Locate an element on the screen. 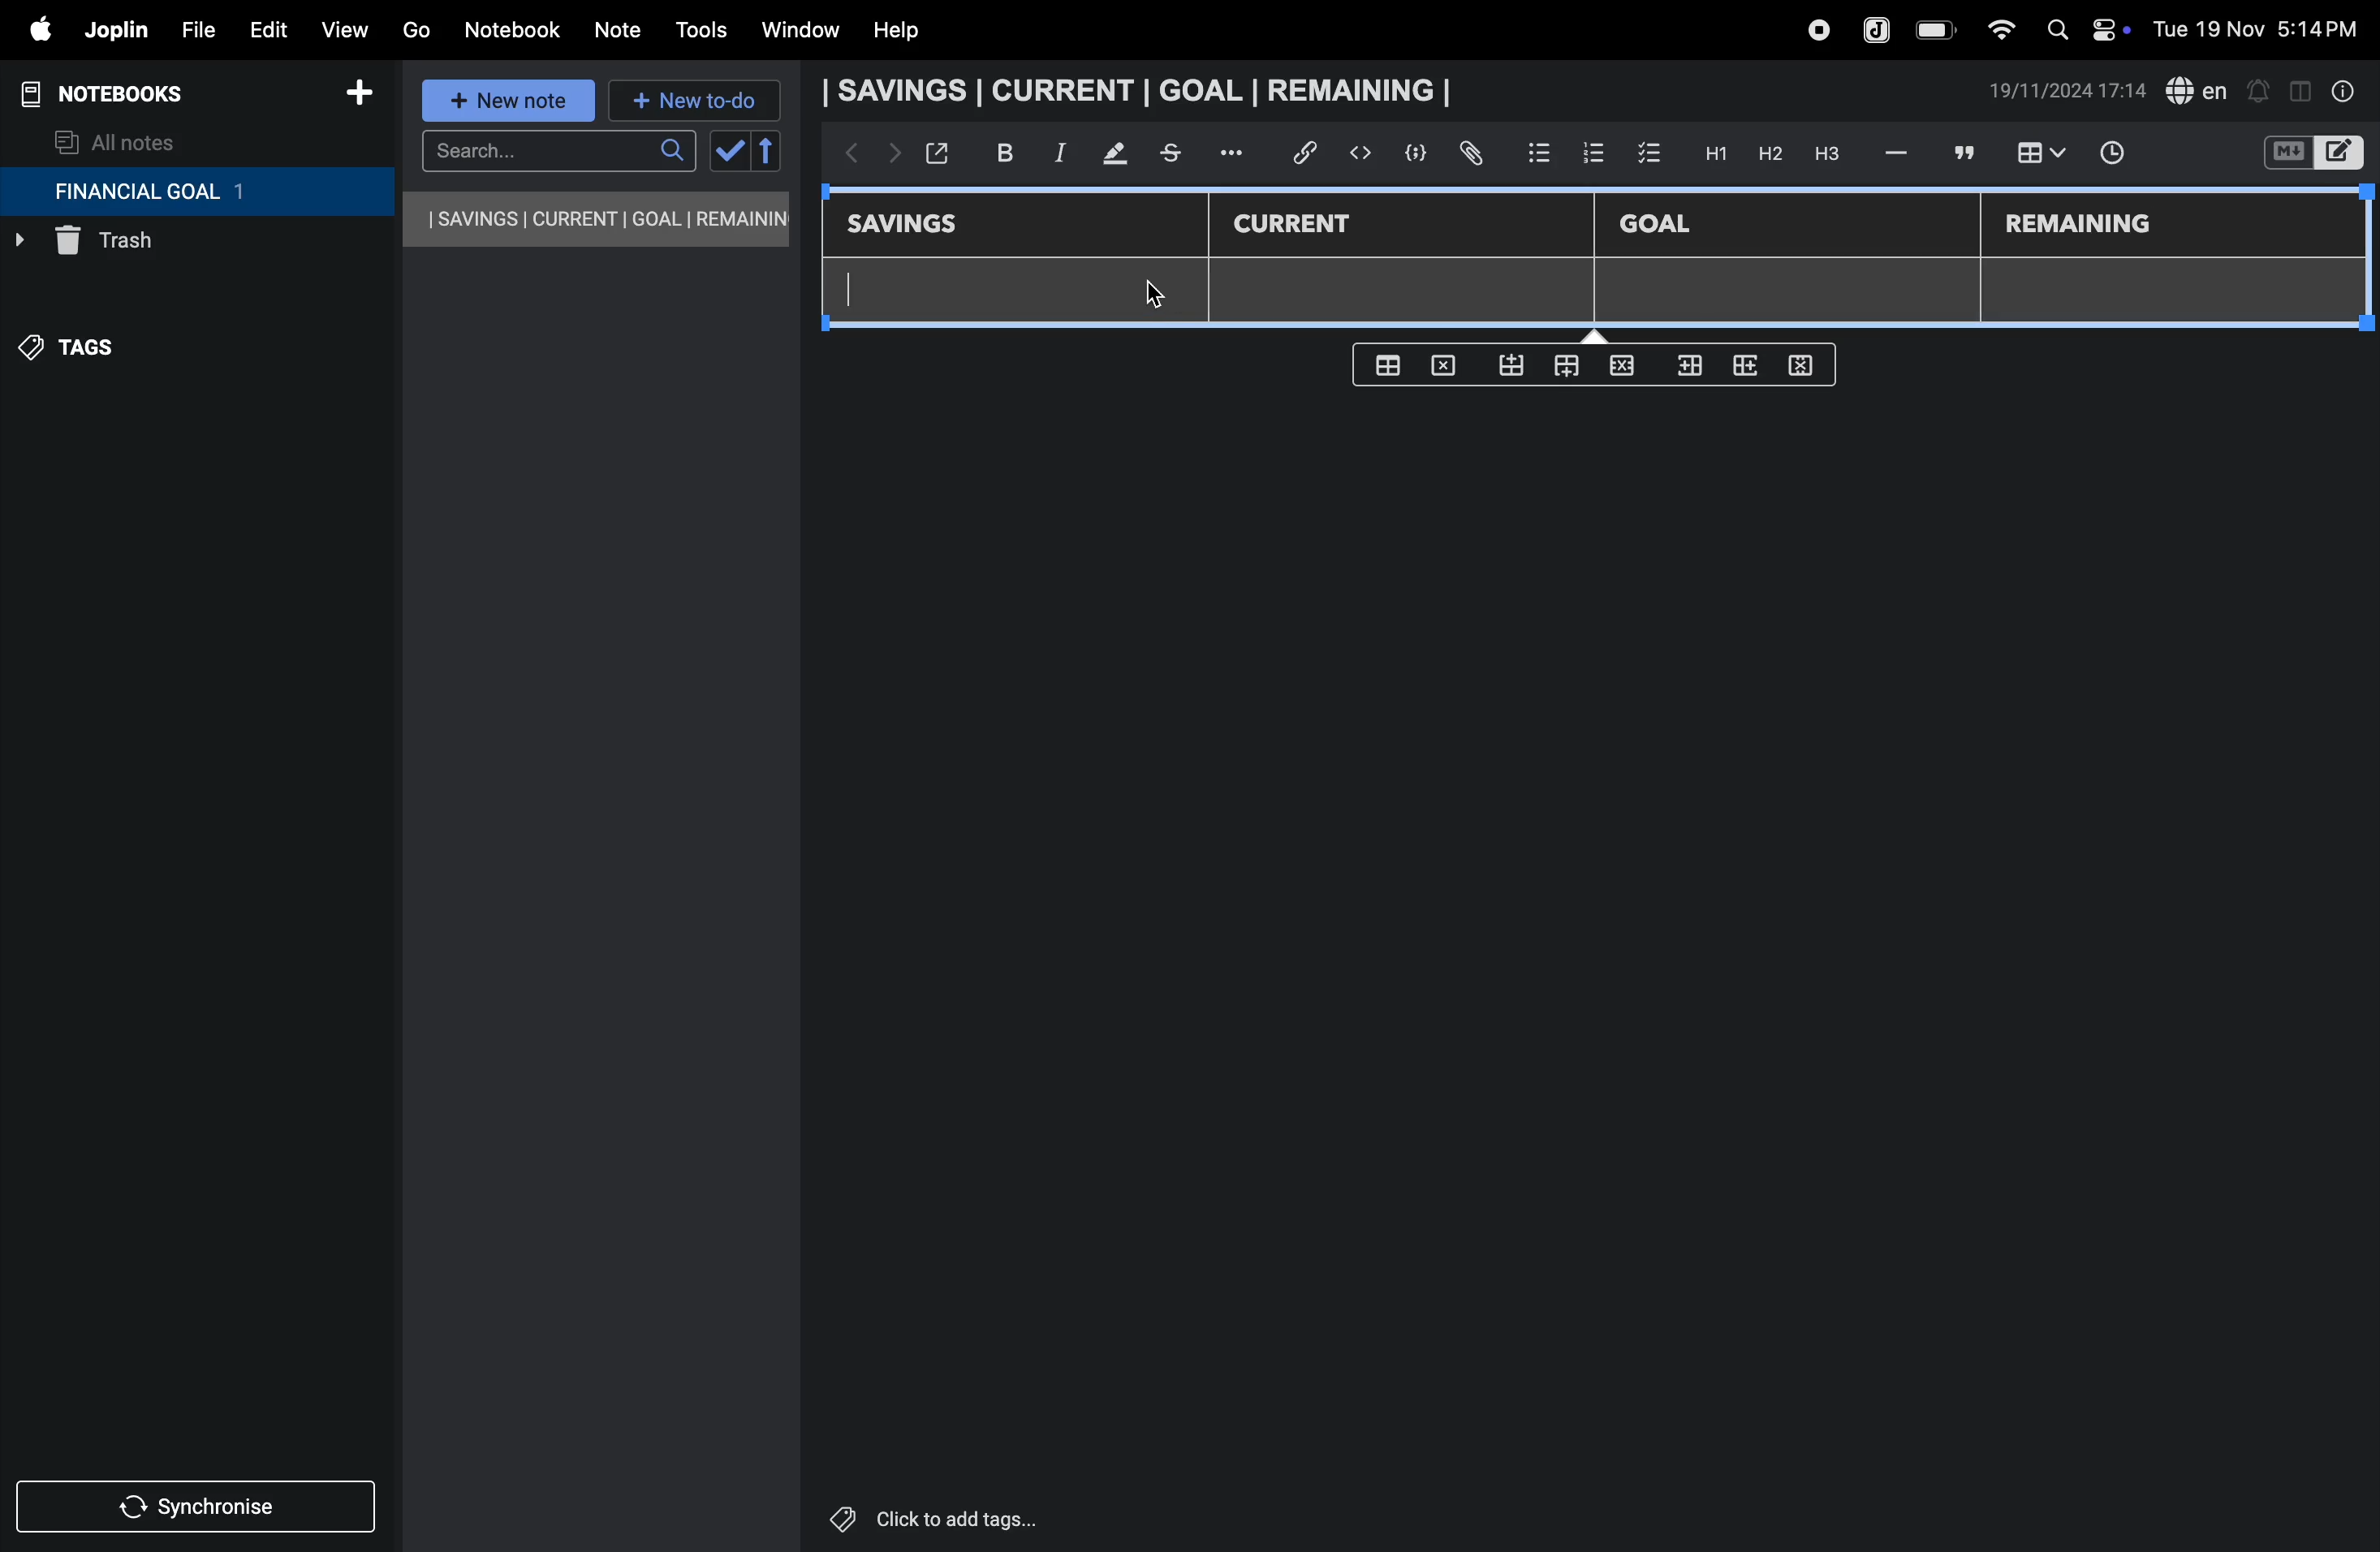 The height and width of the screenshot is (1552, 2380). hifen is located at coordinates (1899, 152).